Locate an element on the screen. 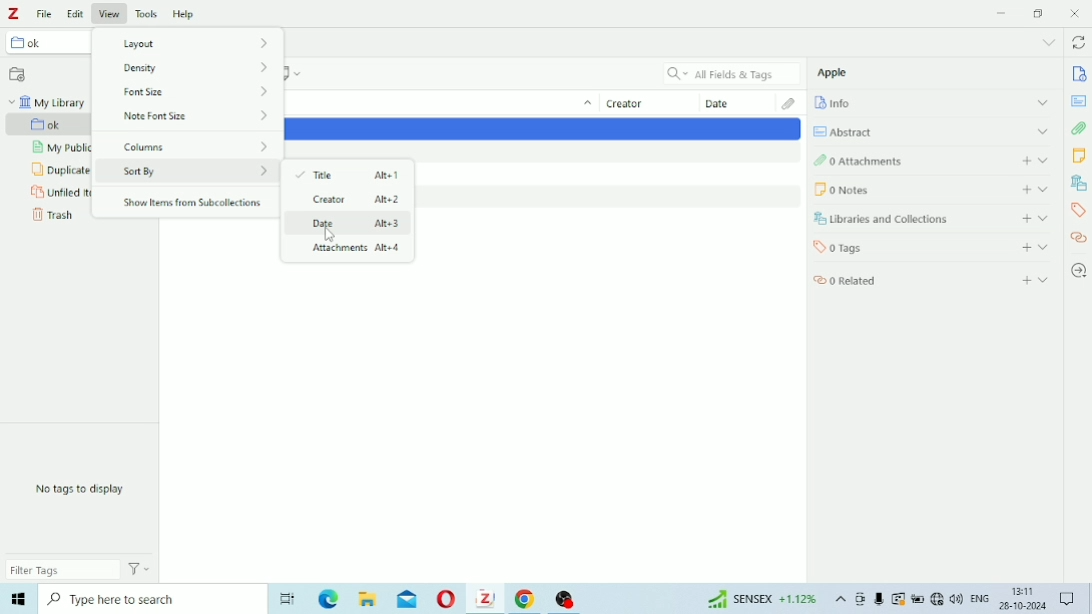  add is located at coordinates (1021, 218).